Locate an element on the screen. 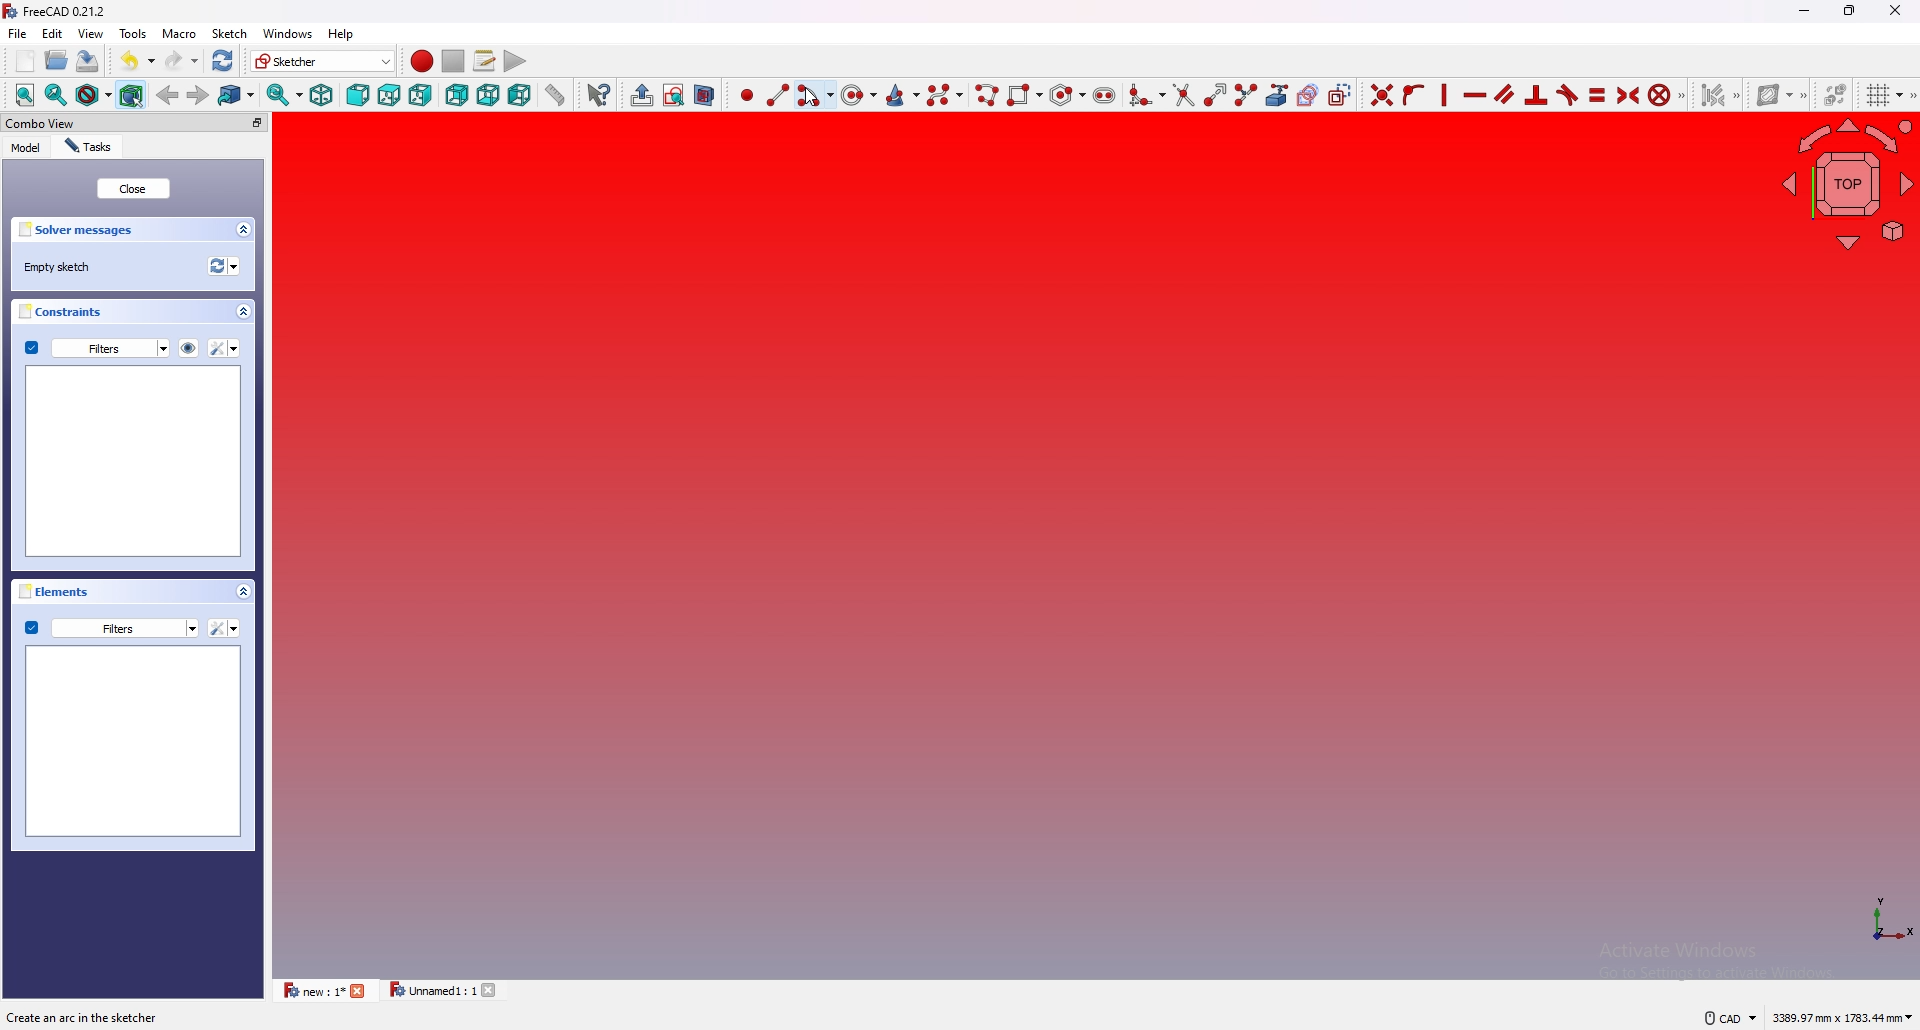 The height and width of the screenshot is (1030, 1920). go to linked object is located at coordinates (237, 94).